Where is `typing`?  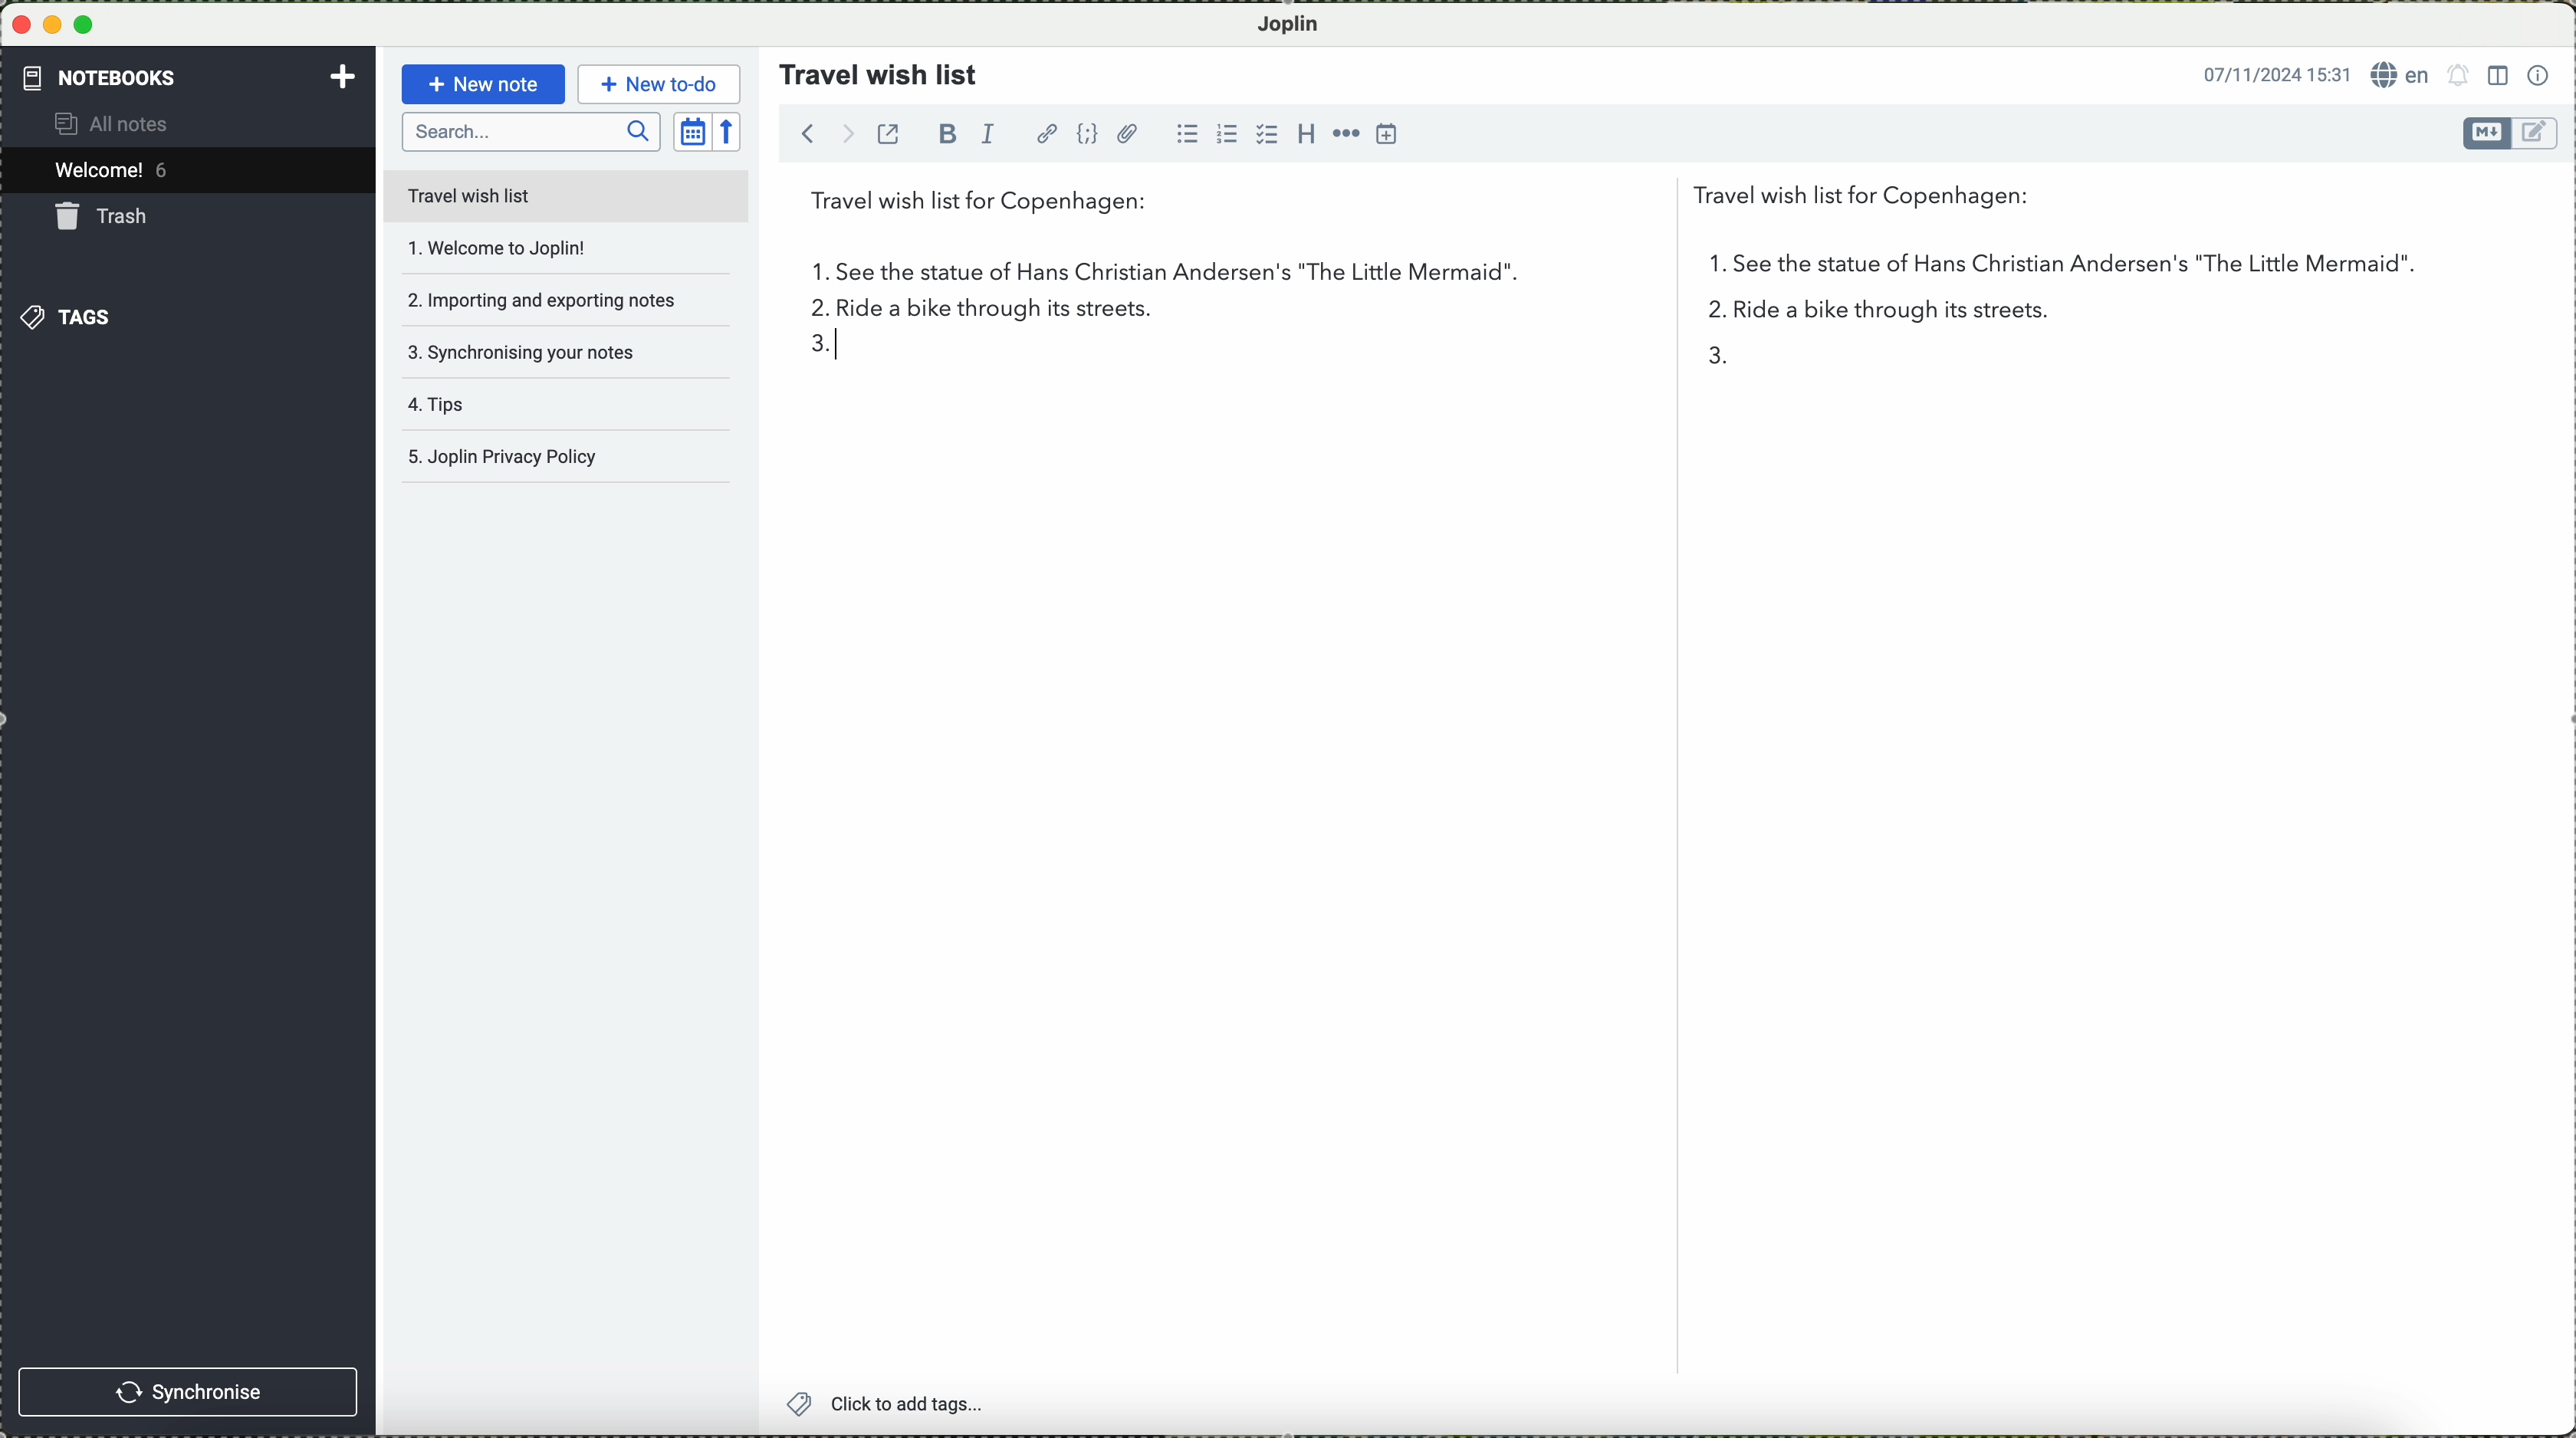 typing is located at coordinates (843, 348).